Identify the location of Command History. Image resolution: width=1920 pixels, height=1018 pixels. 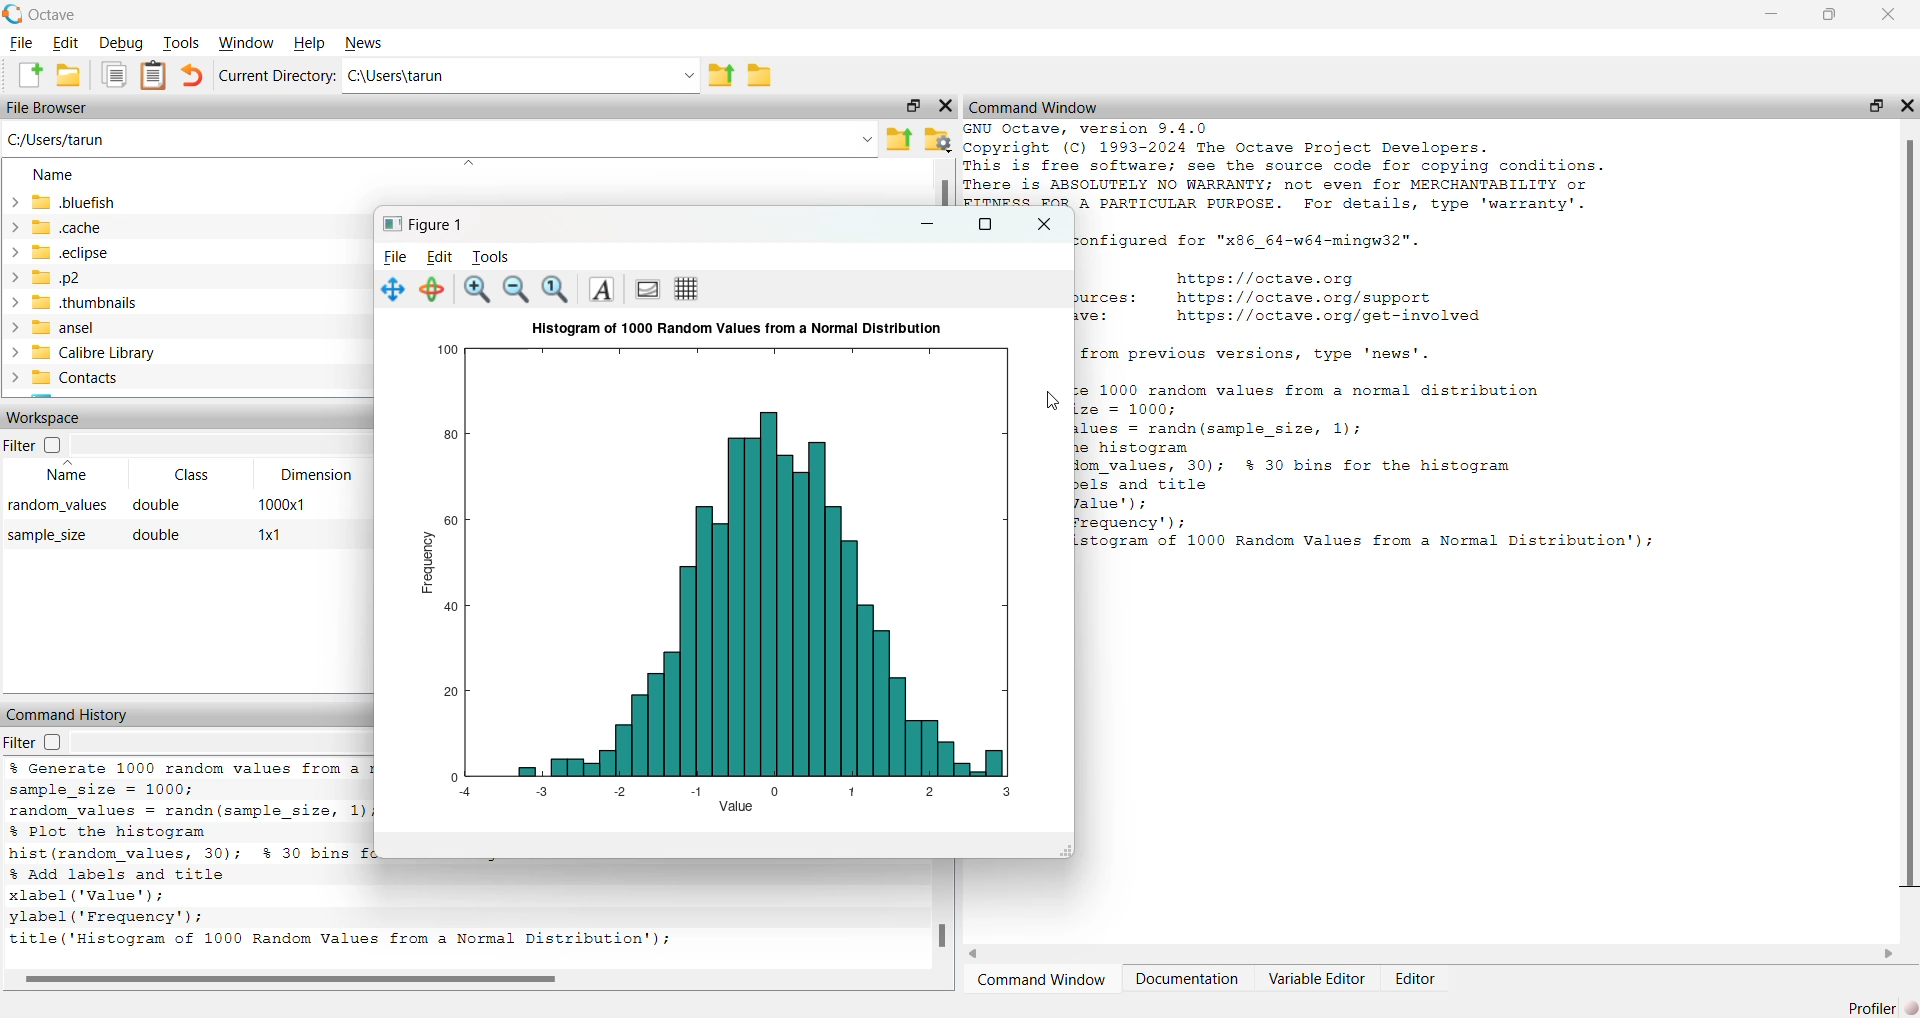
(69, 715).